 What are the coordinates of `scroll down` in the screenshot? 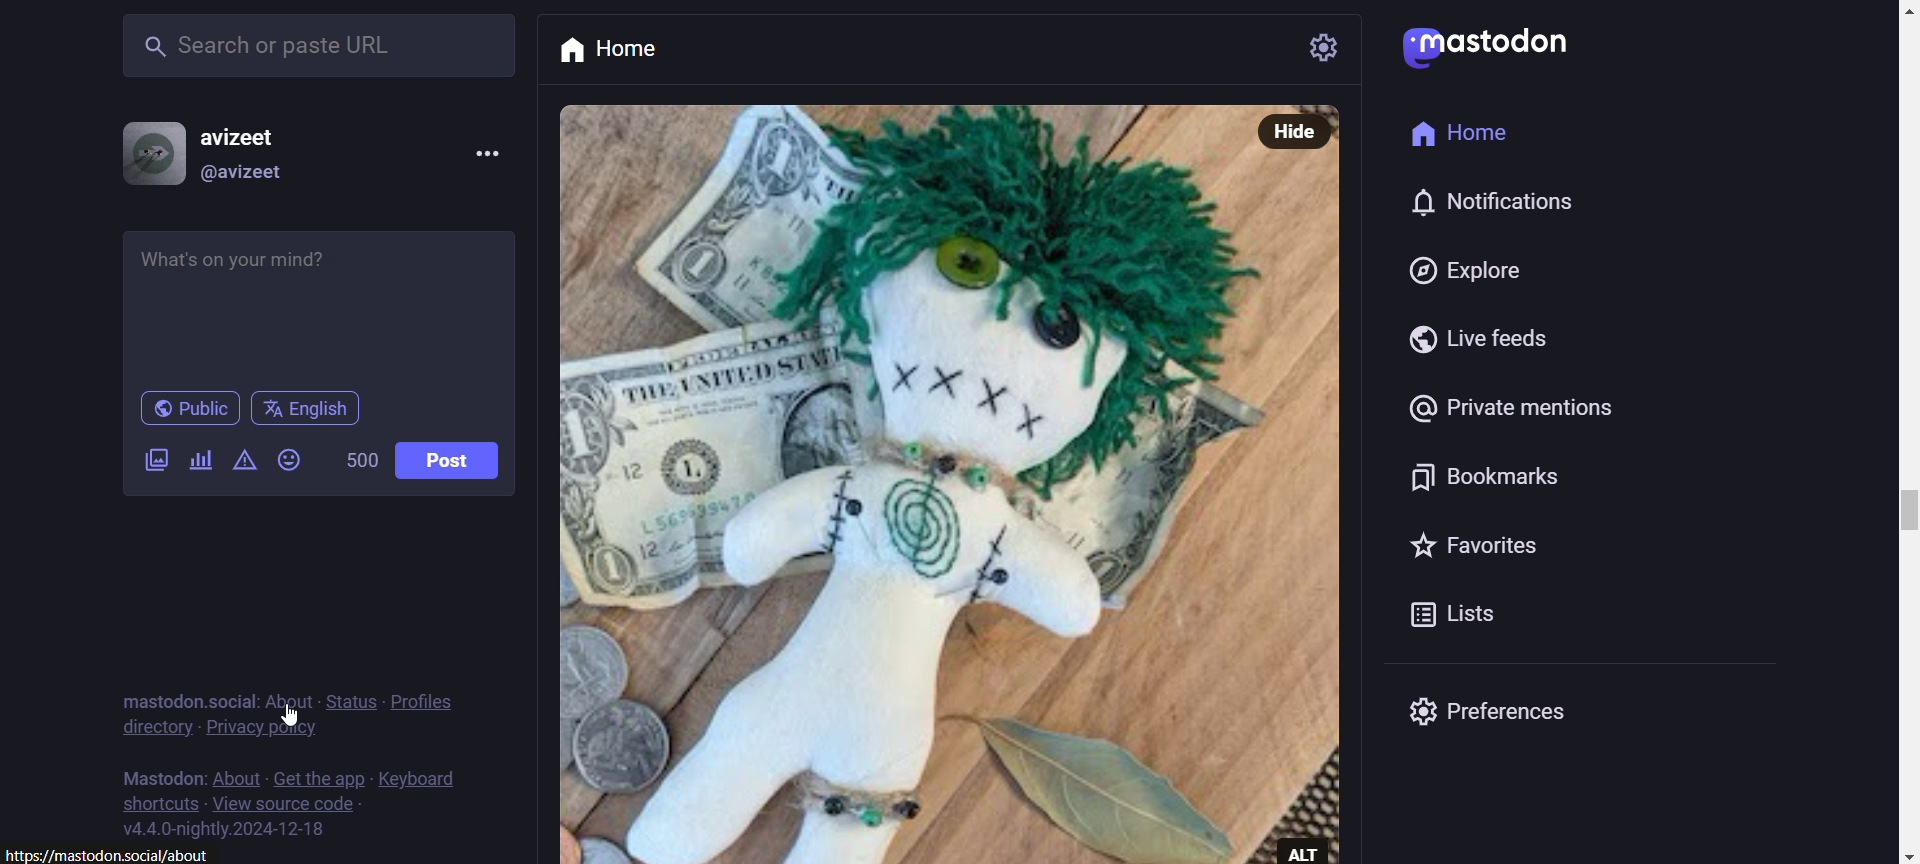 It's located at (1896, 855).